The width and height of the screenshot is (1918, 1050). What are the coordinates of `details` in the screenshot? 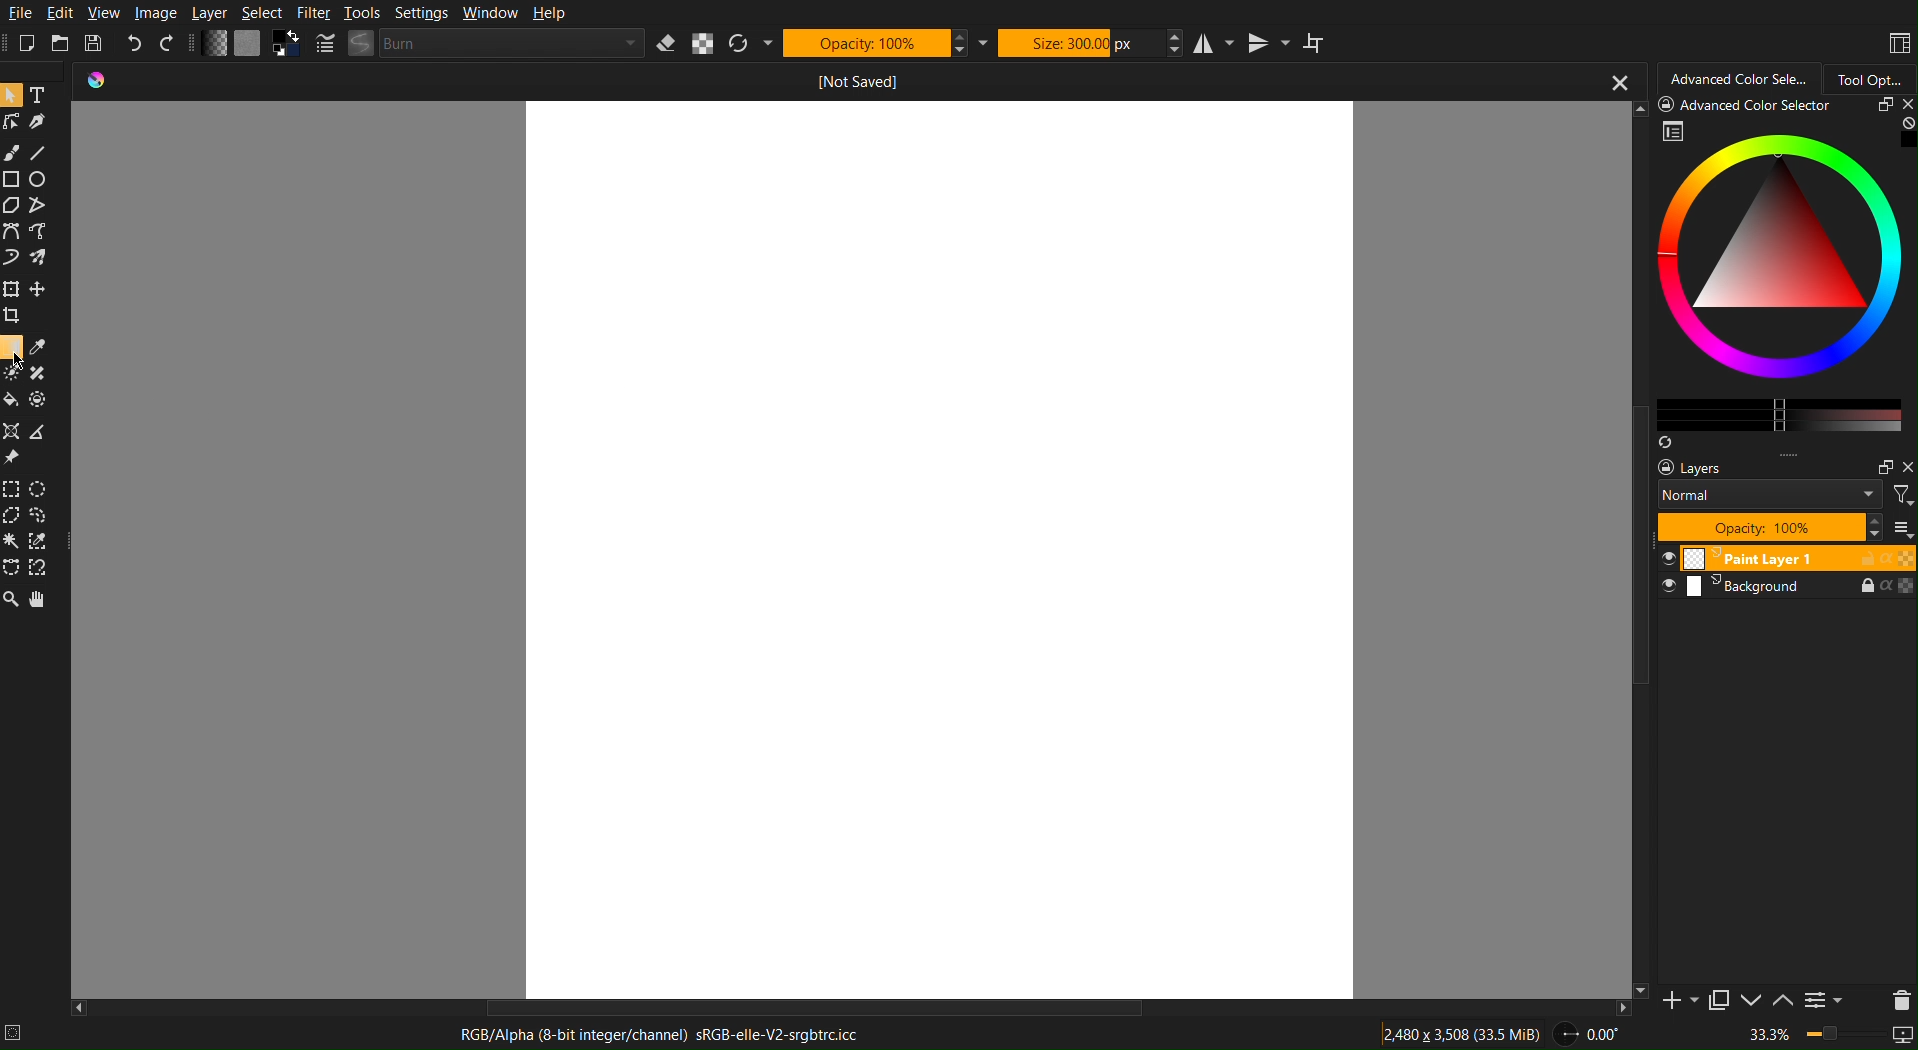 It's located at (20, 1032).